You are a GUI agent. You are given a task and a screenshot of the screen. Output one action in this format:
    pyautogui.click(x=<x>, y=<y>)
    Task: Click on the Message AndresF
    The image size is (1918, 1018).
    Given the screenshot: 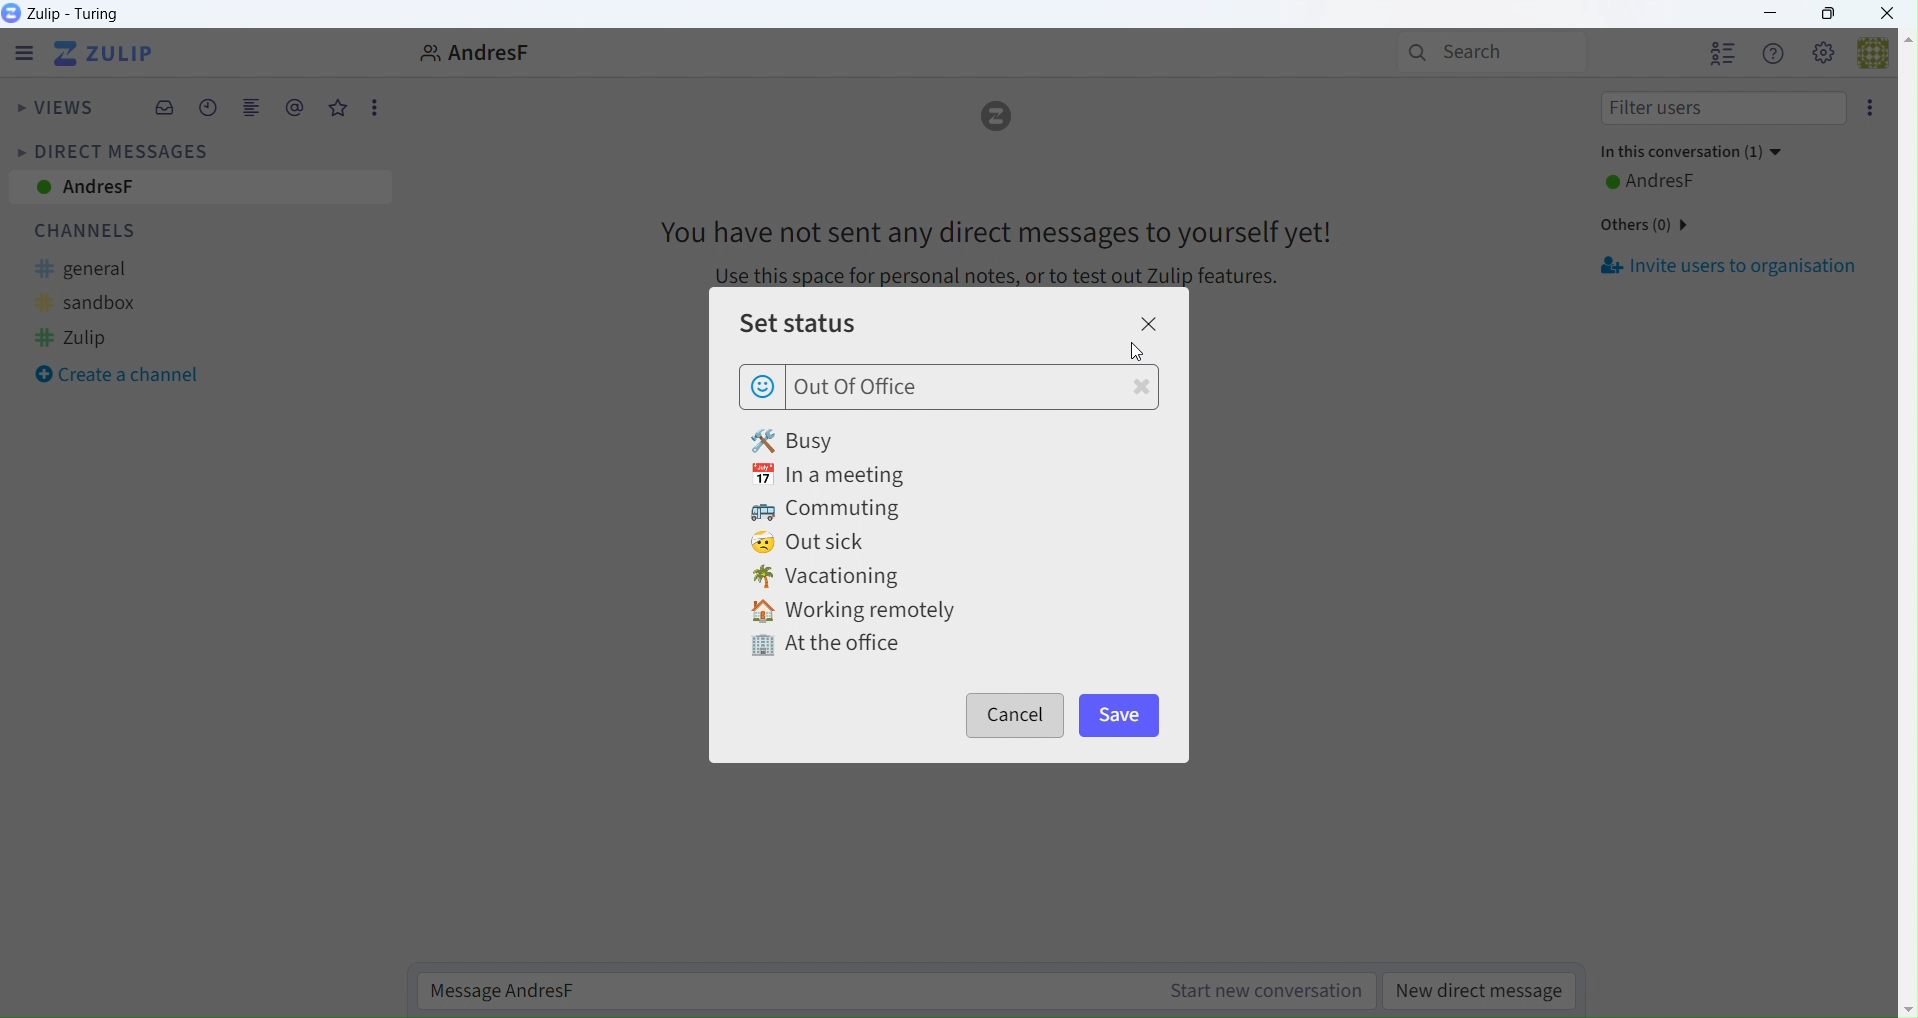 What is the action you would take?
    pyautogui.click(x=899, y=991)
    